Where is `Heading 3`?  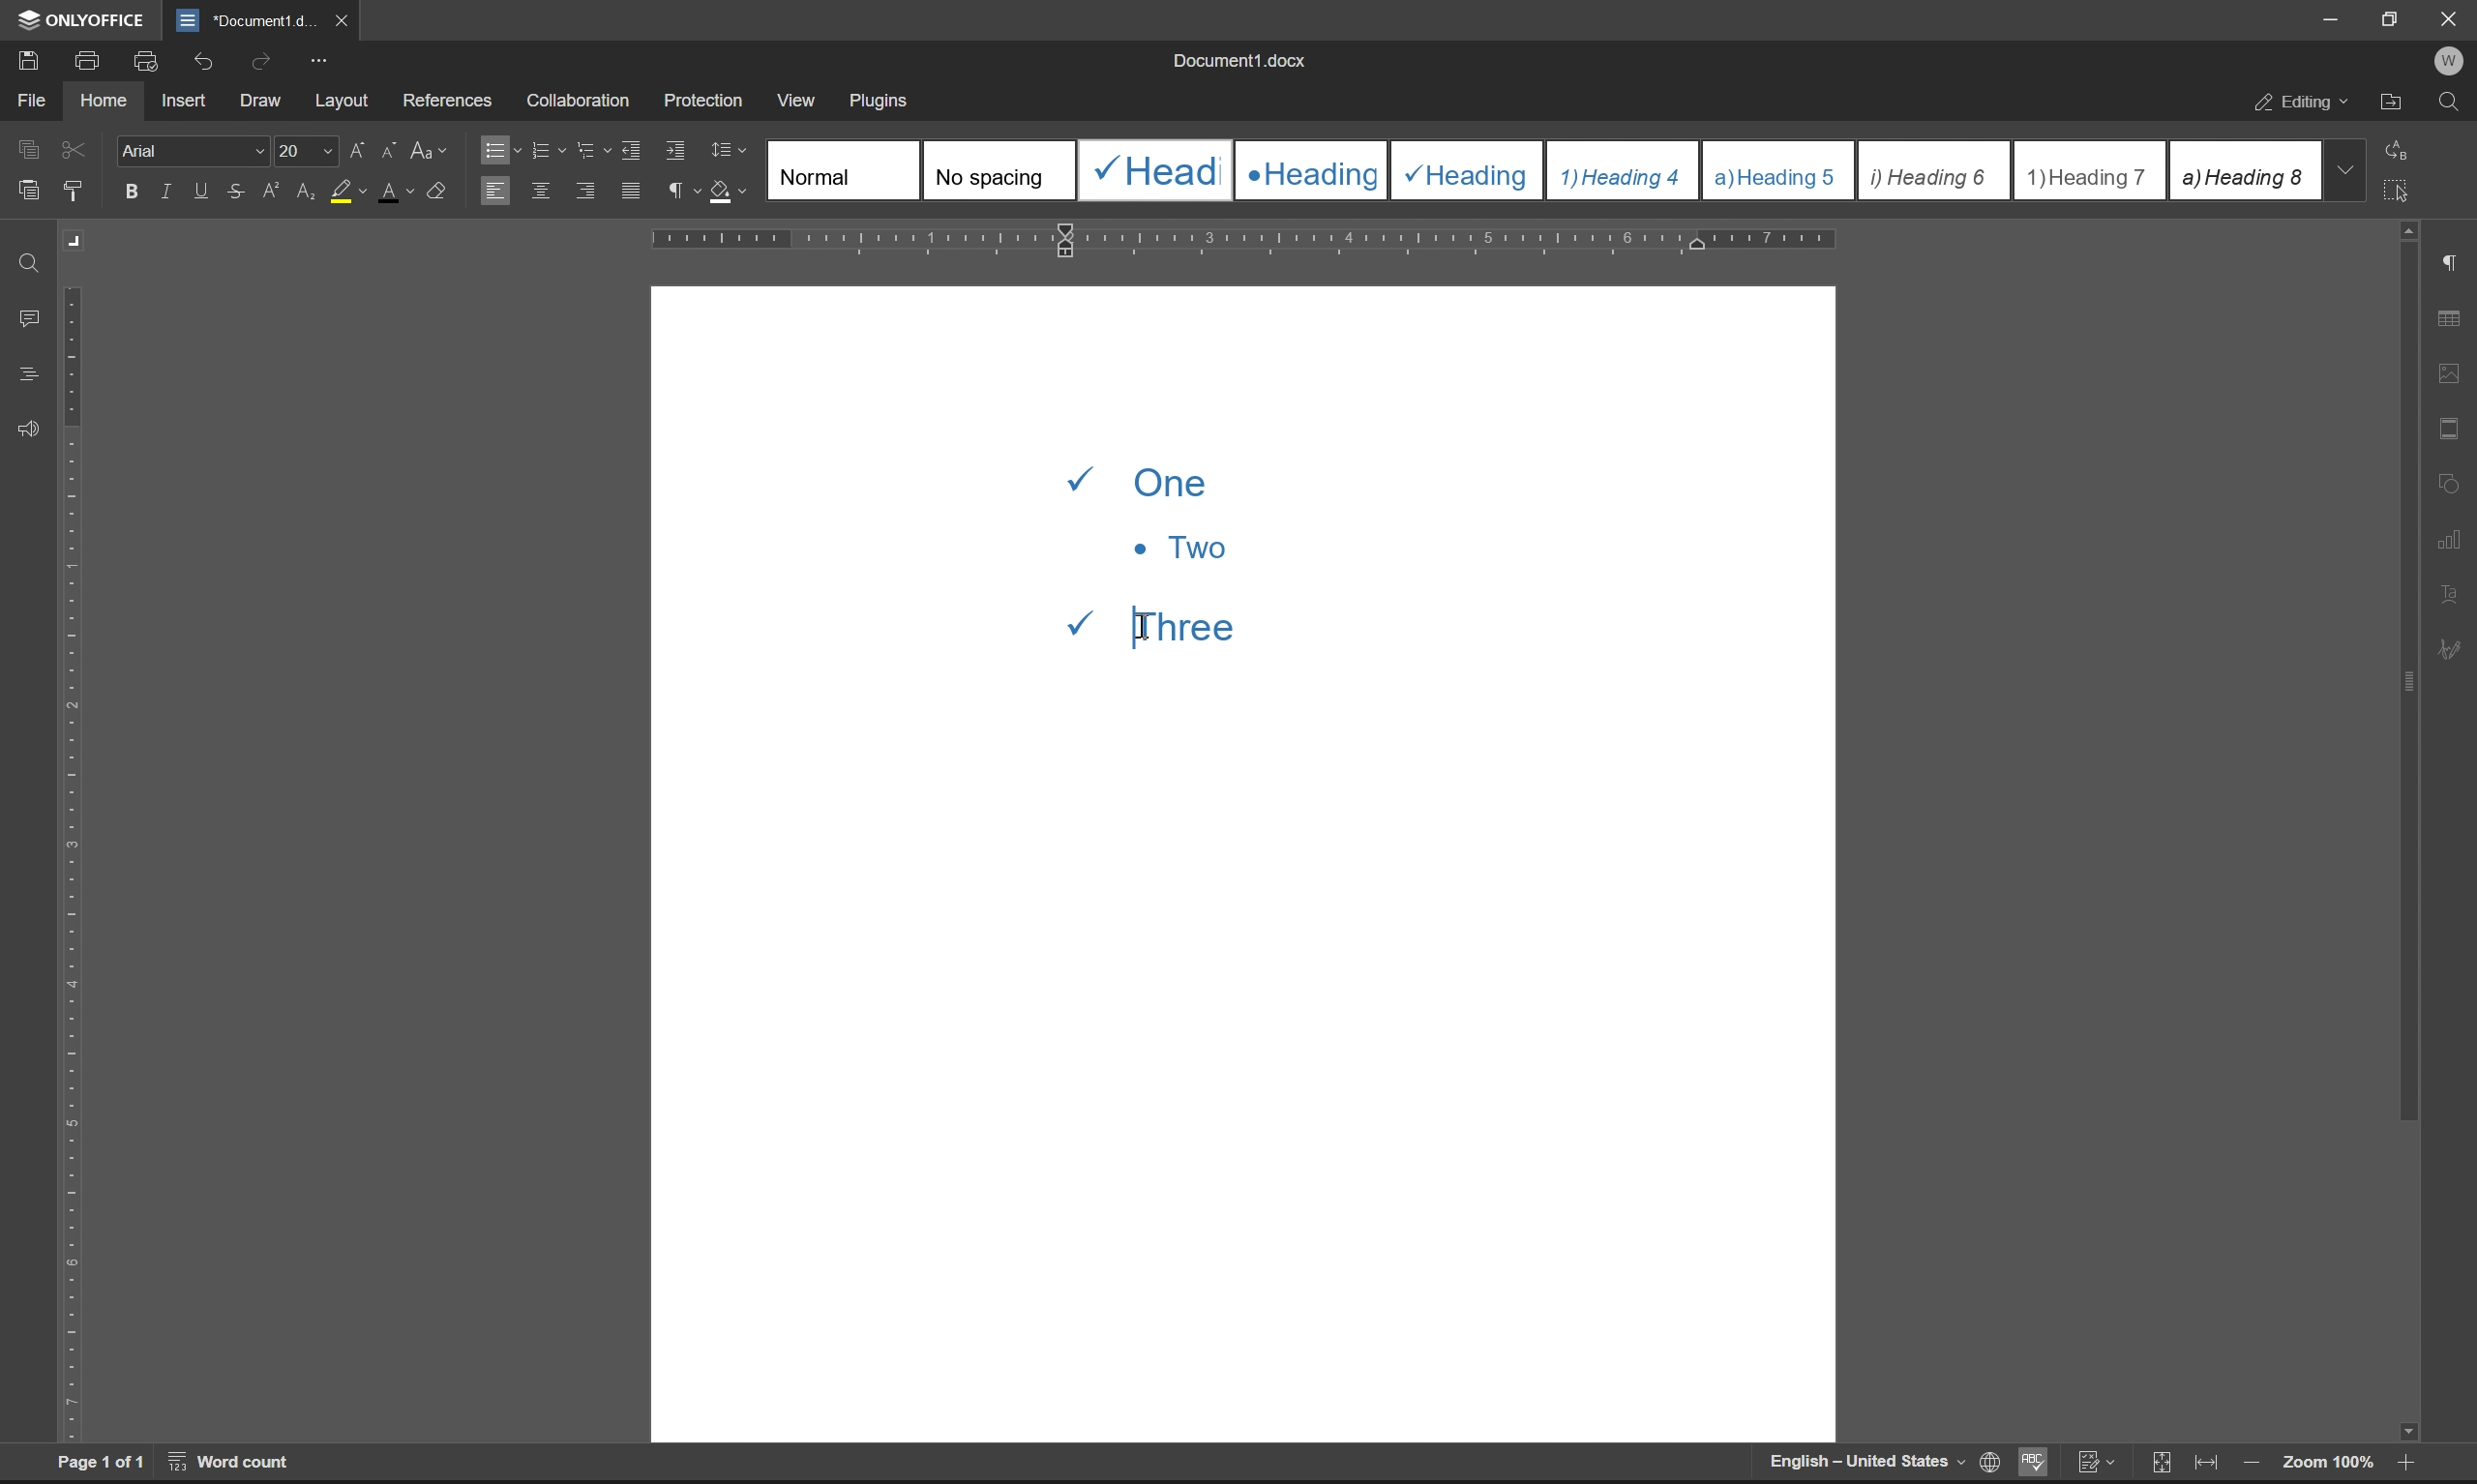
Heading 3 is located at coordinates (1468, 171).